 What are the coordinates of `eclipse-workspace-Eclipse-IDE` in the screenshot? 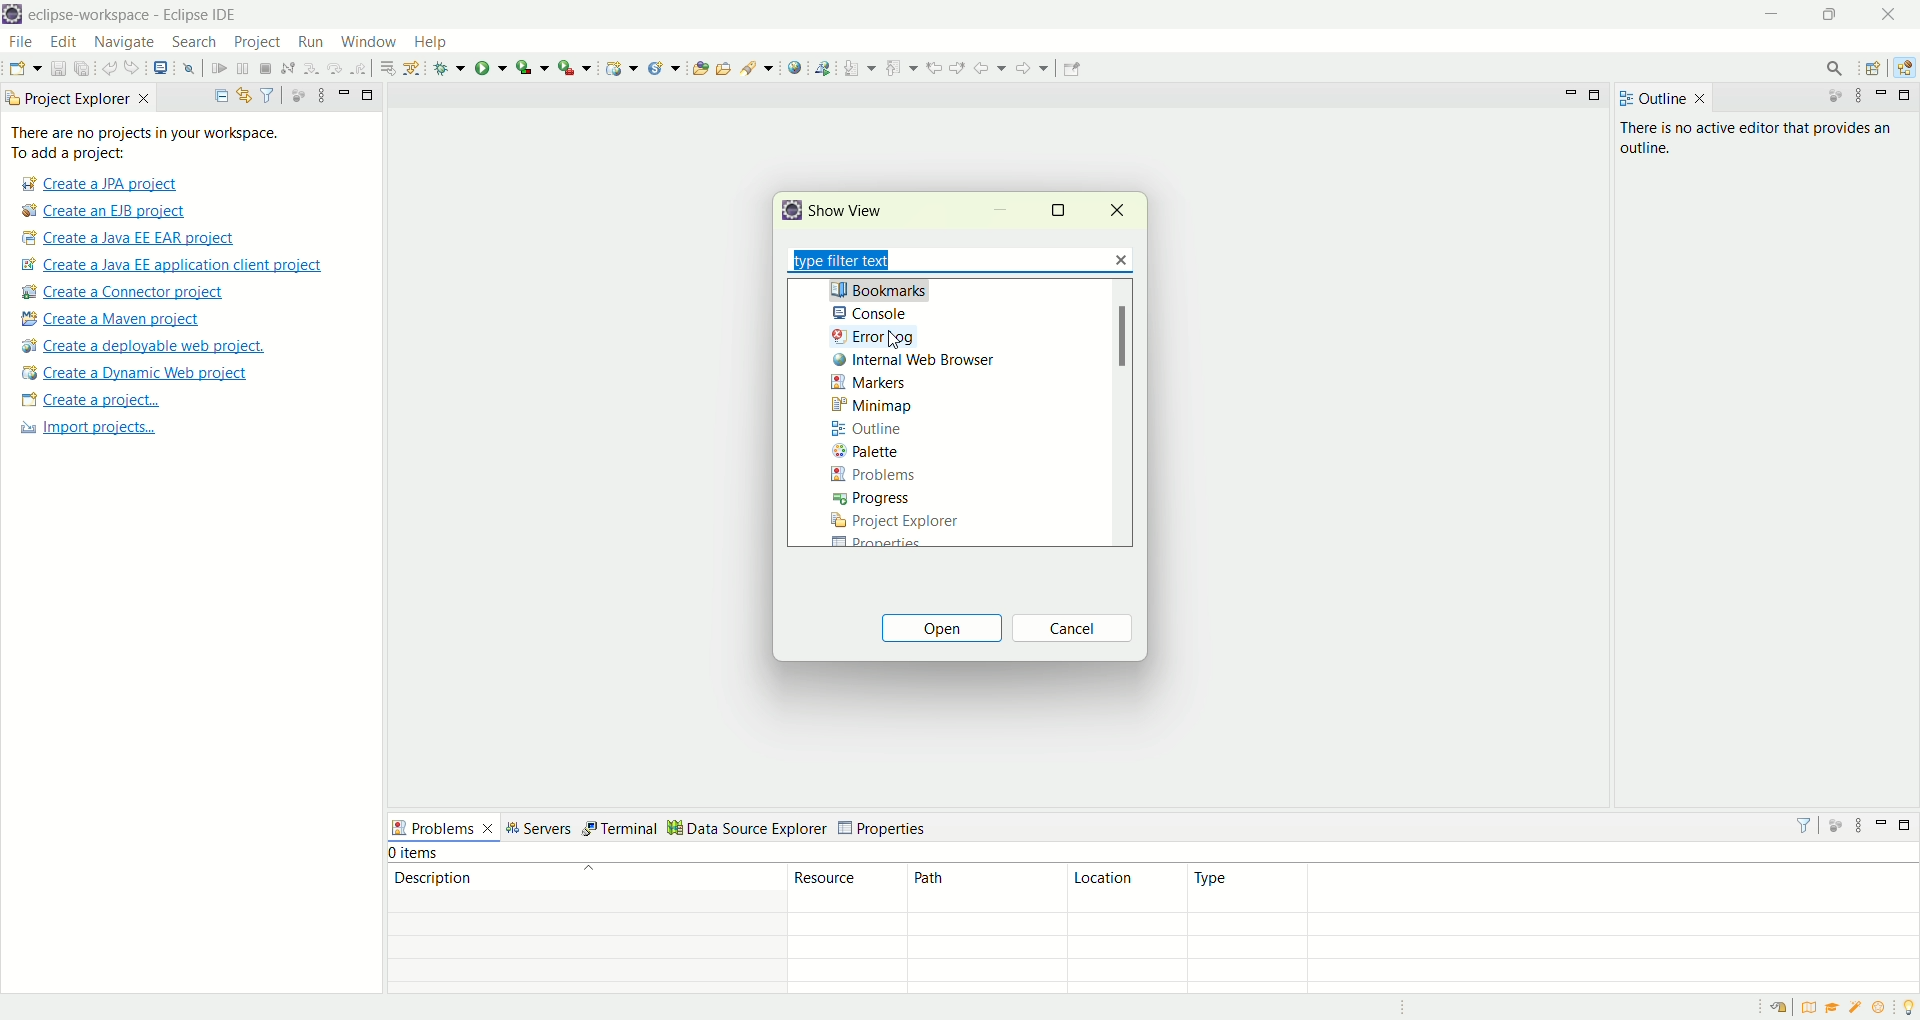 It's located at (142, 20).